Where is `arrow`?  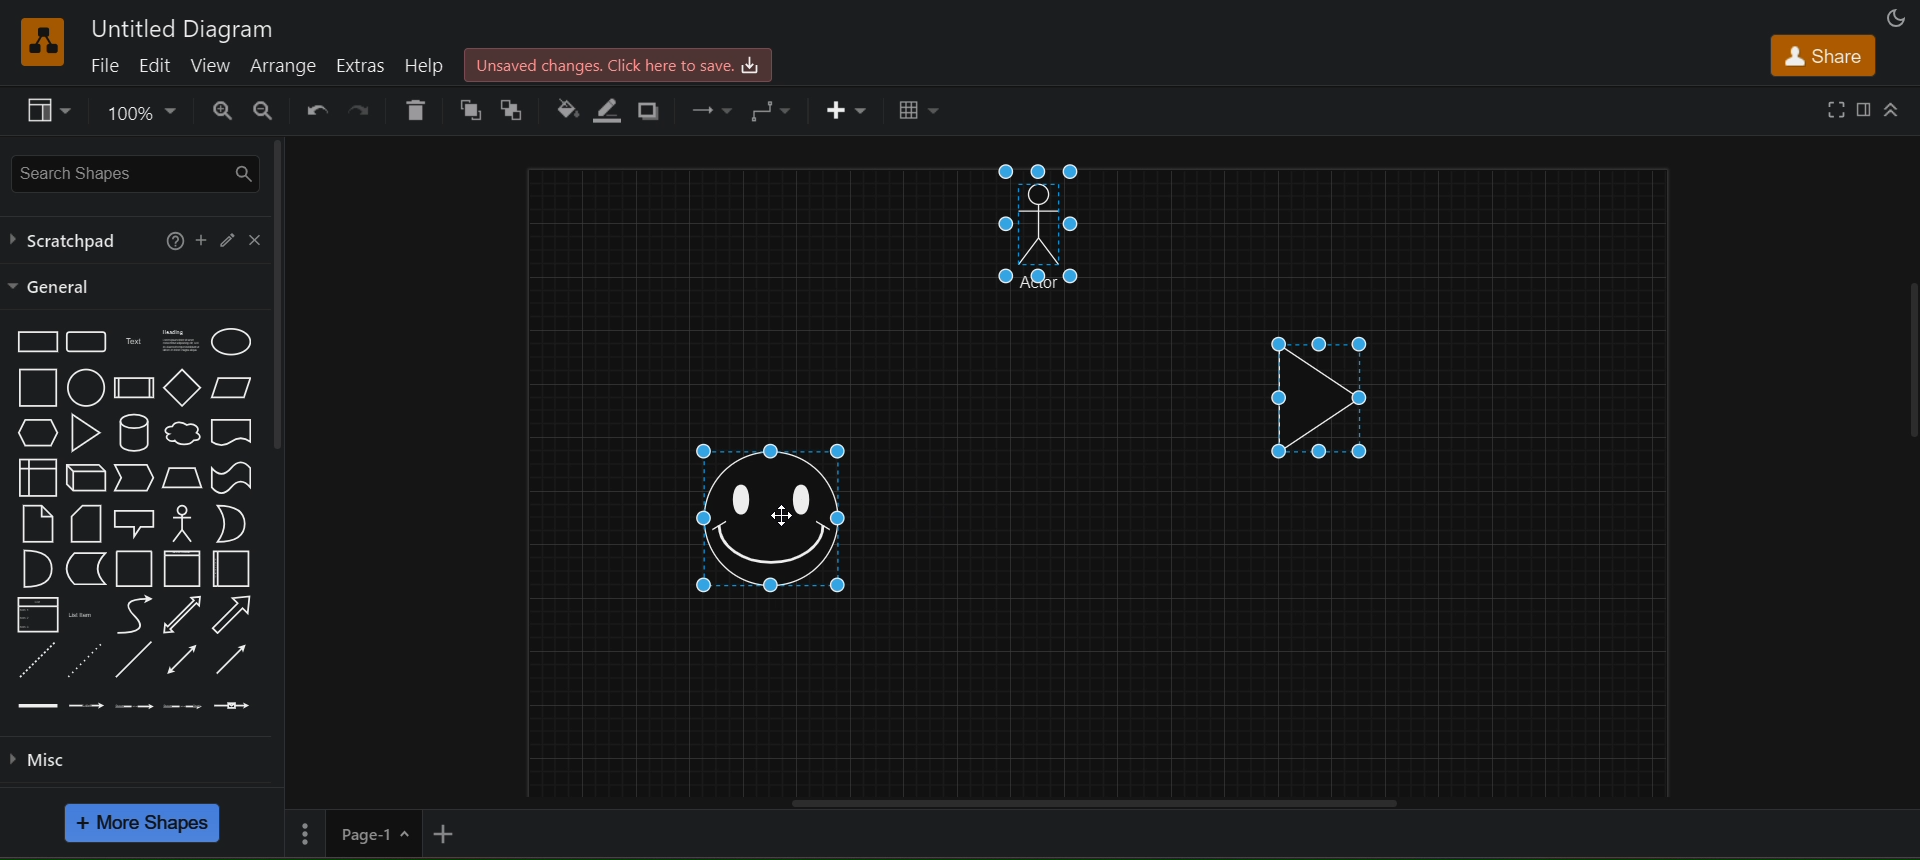
arrow is located at coordinates (235, 616).